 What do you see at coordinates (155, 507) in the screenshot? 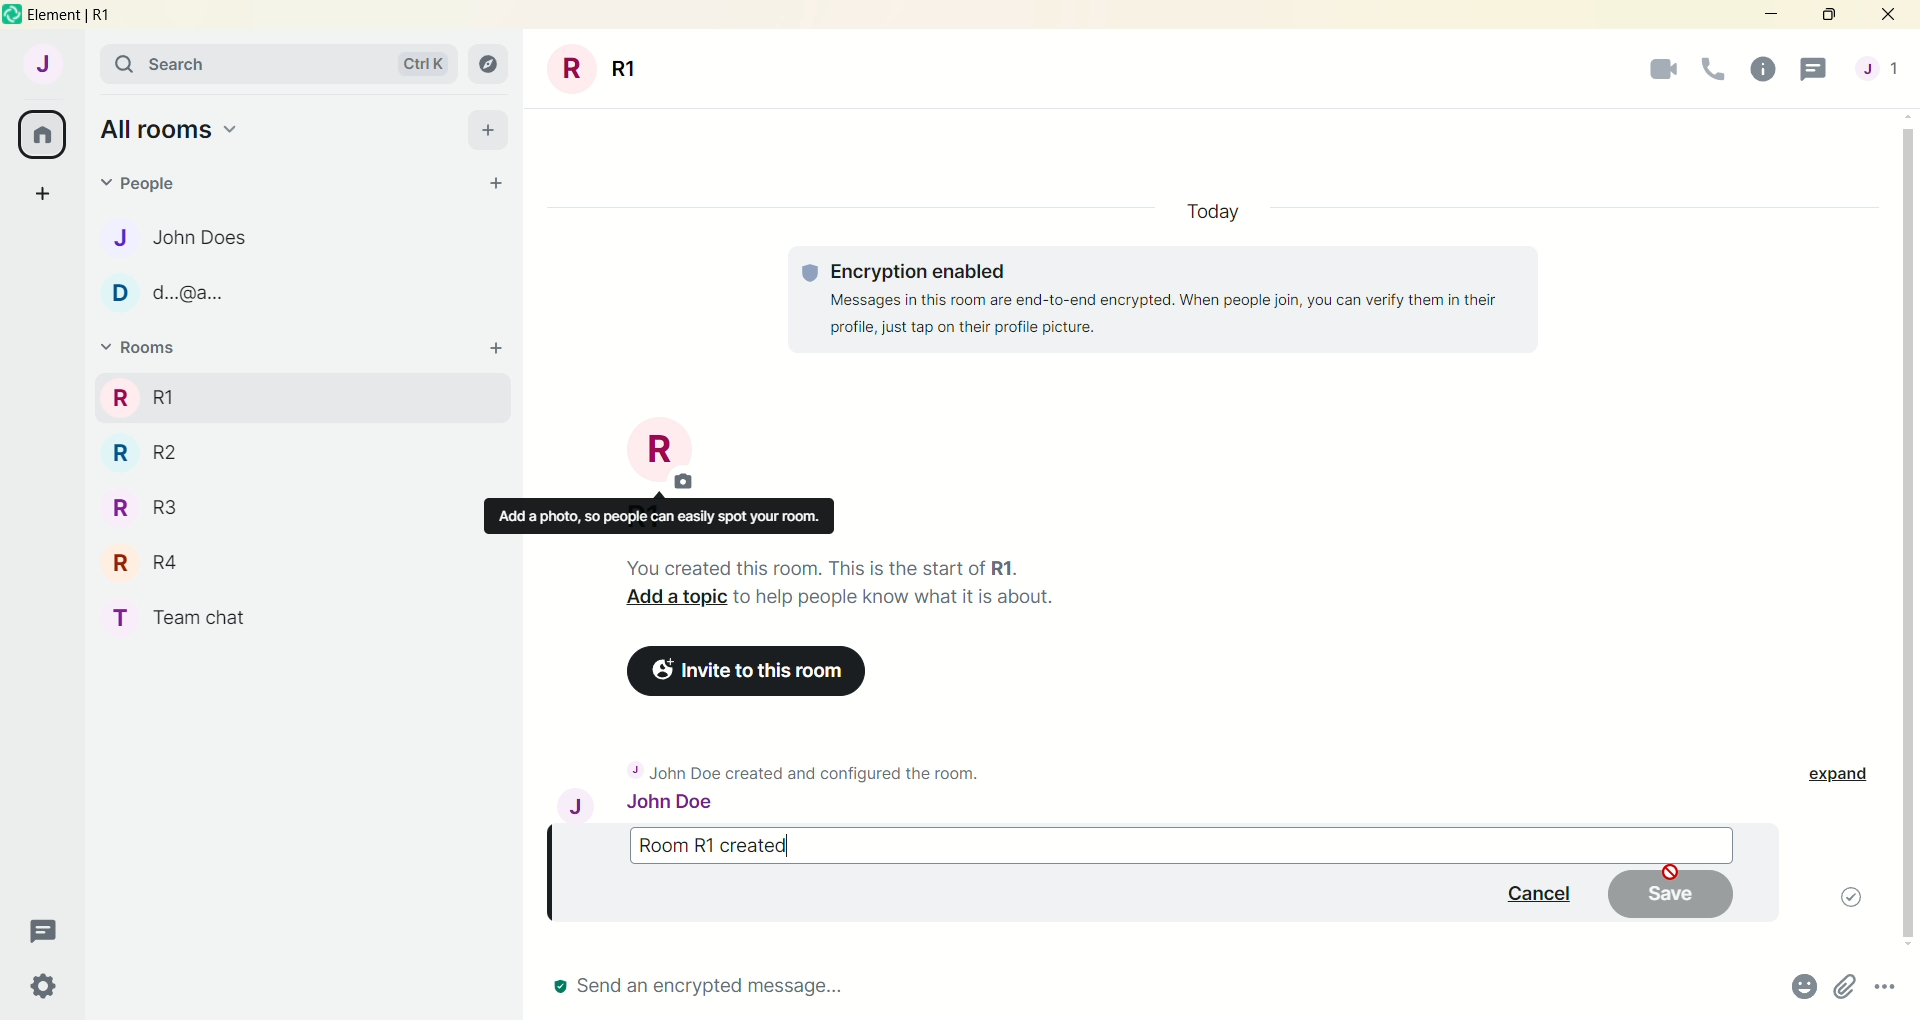
I see `R R3` at bounding box center [155, 507].